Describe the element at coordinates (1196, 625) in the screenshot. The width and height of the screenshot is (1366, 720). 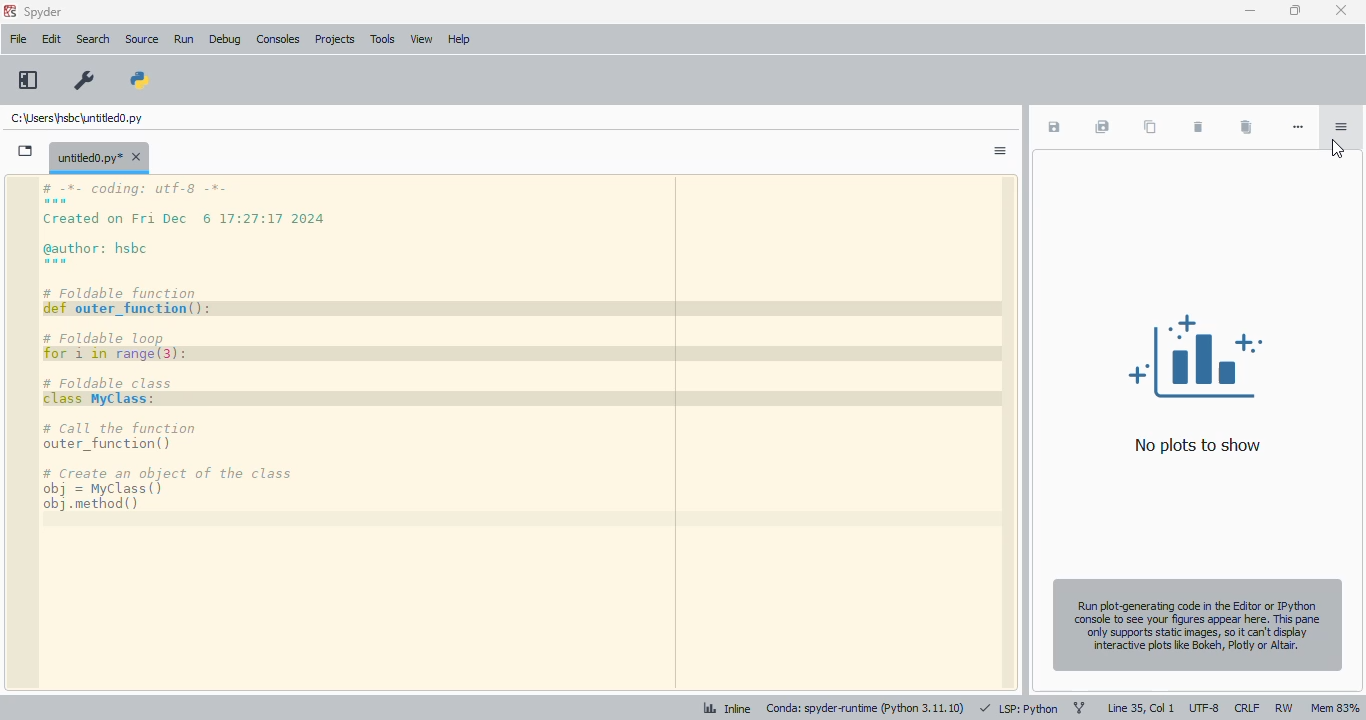
I see `plots panel info` at that location.